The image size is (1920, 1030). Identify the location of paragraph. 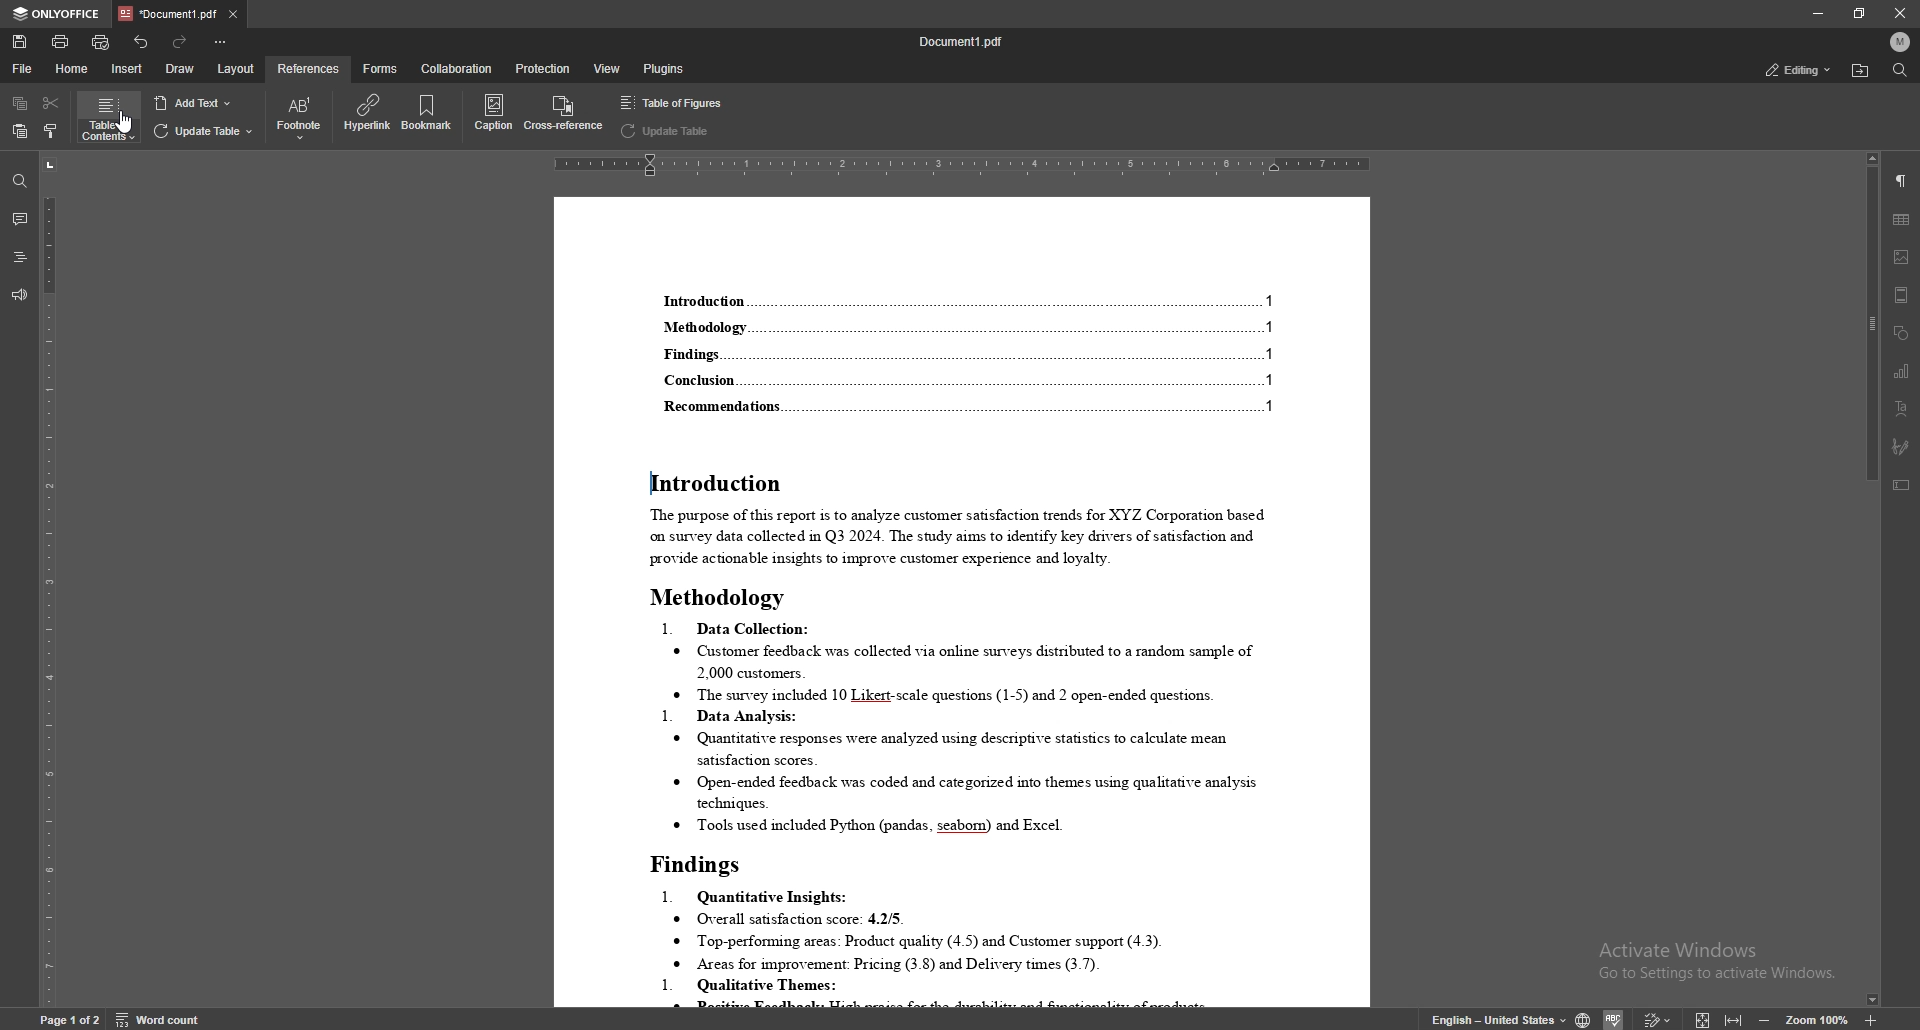
(1901, 181).